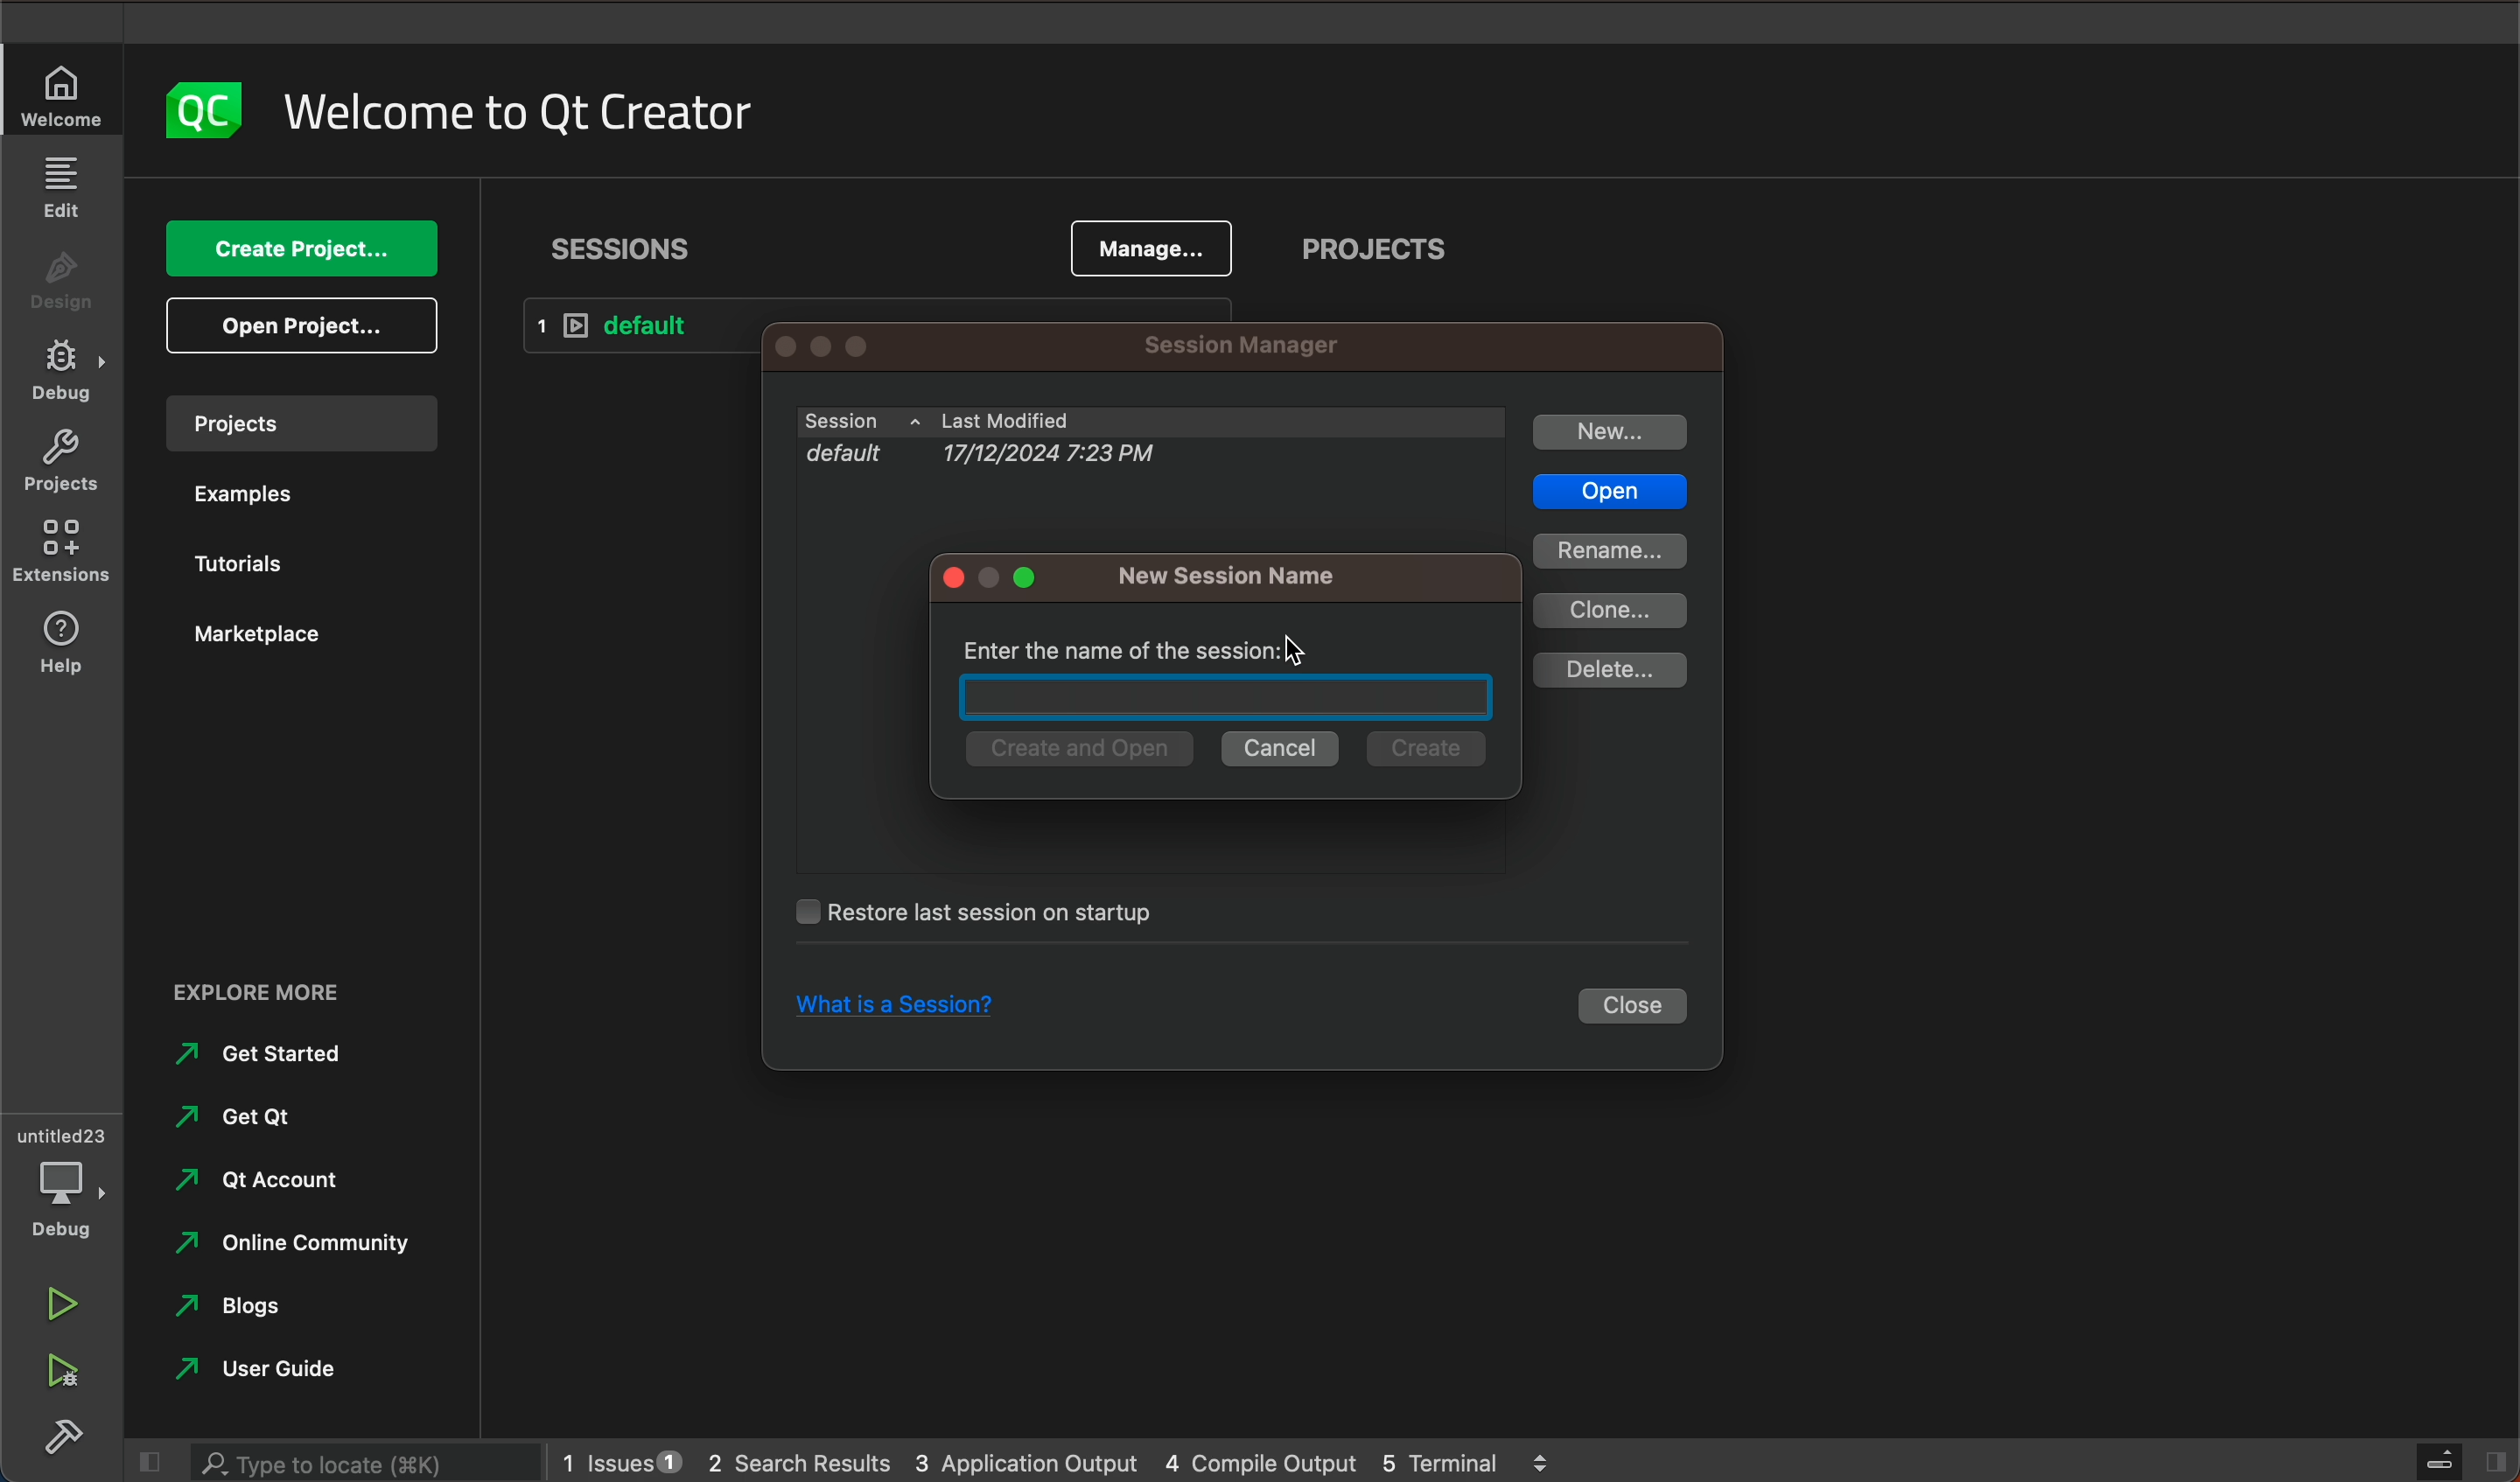 This screenshot has width=2520, height=1482. I want to click on create, so click(1421, 751).